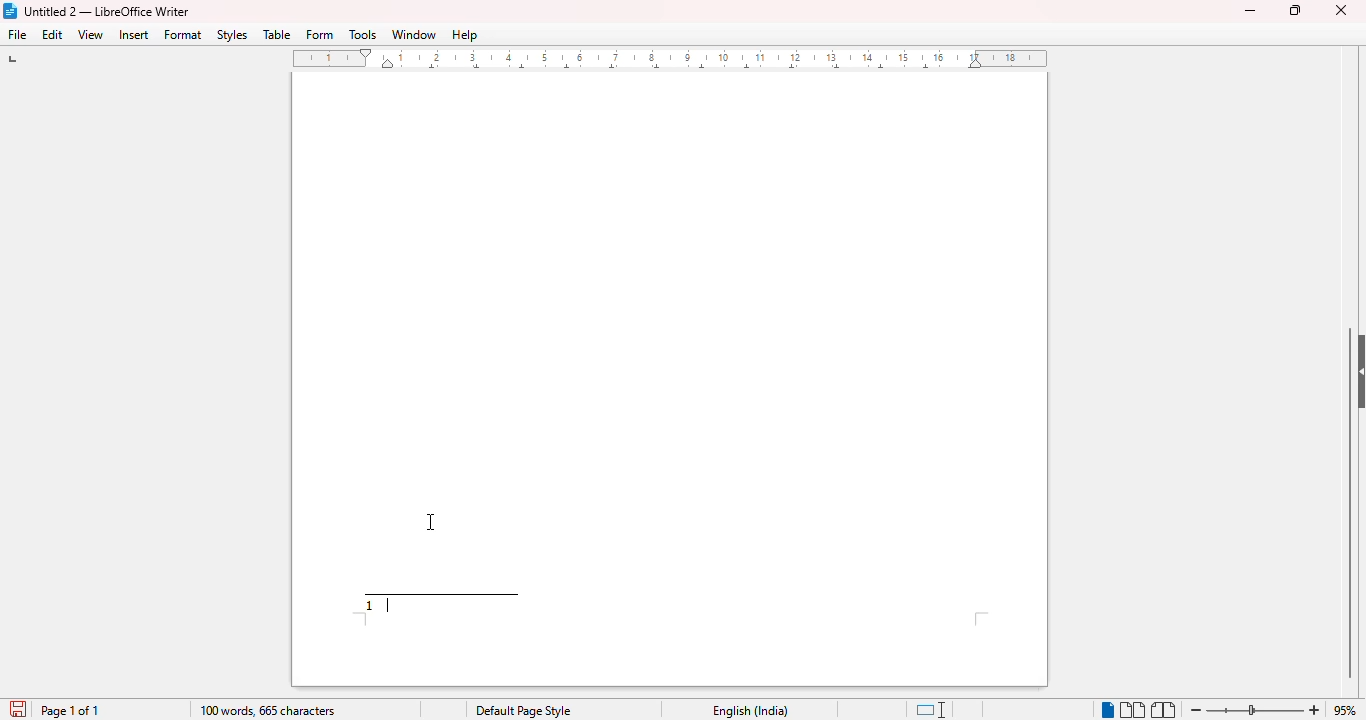 This screenshot has width=1366, height=720. I want to click on show, so click(1357, 371).